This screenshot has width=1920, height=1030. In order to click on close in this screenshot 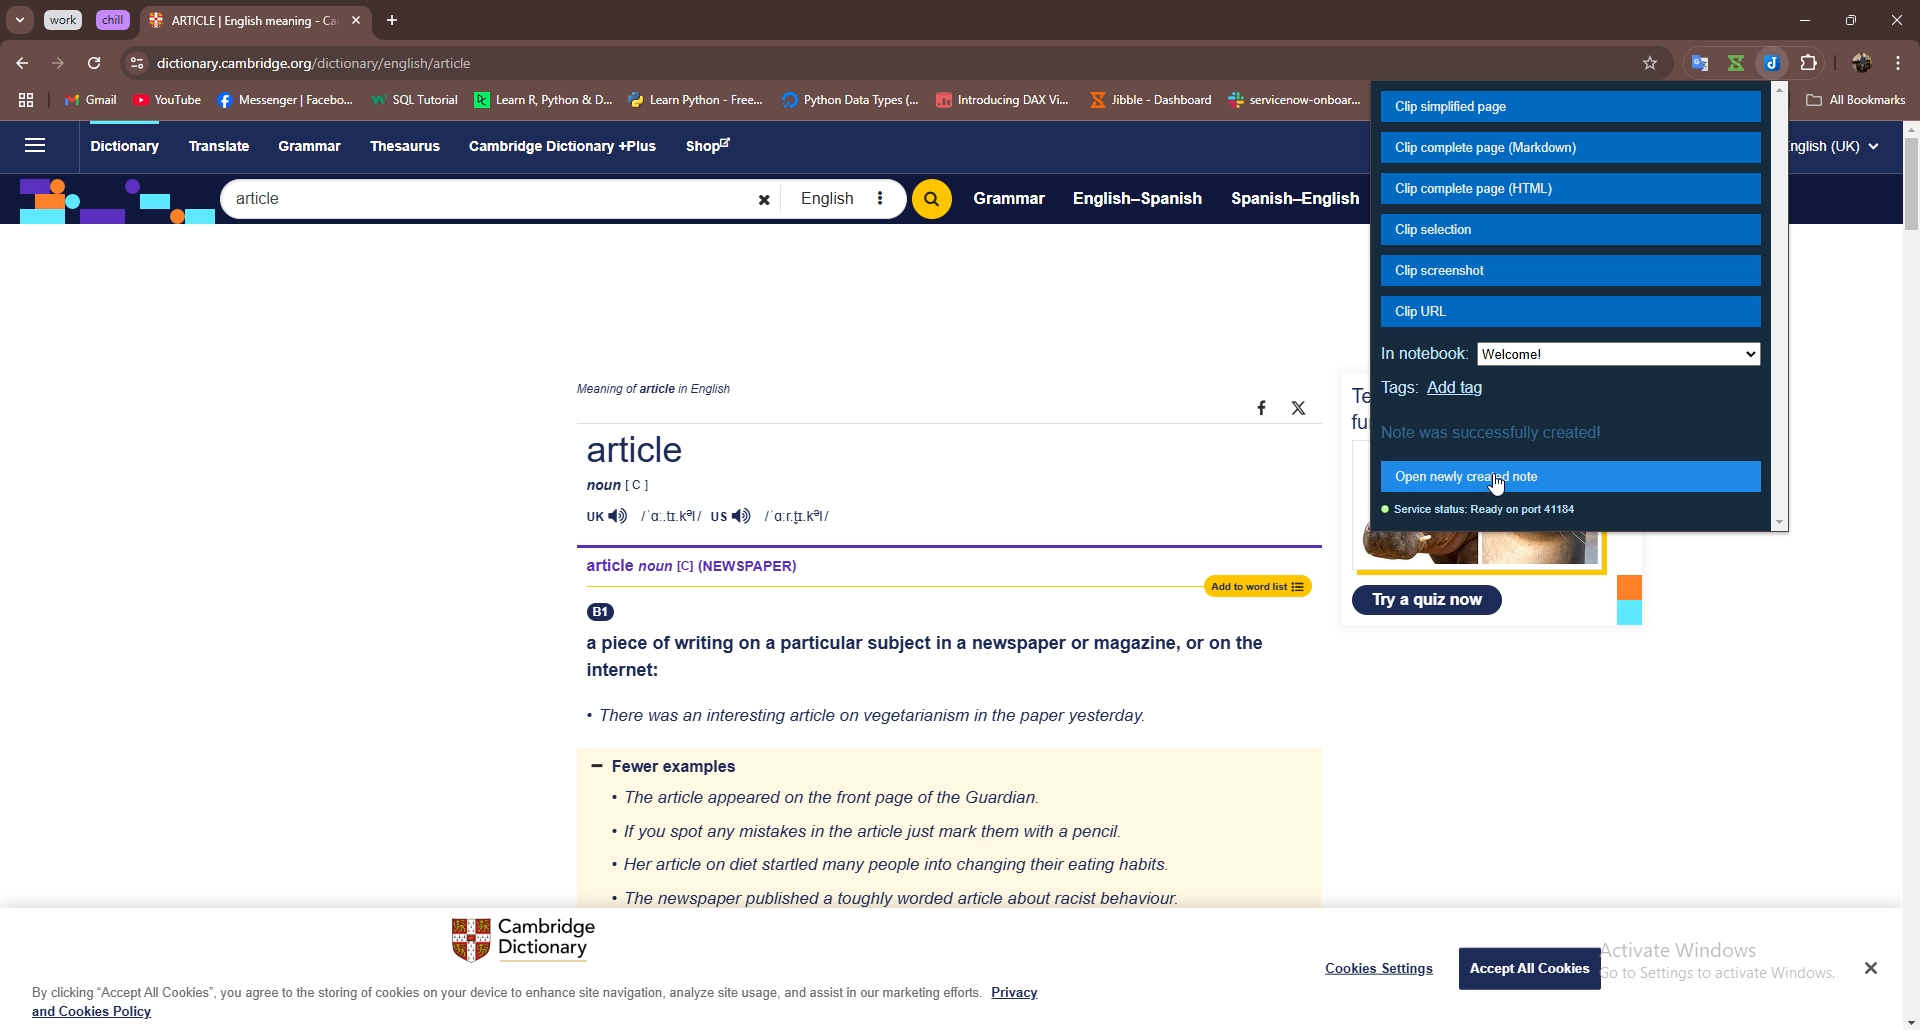, I will do `click(1896, 19)`.